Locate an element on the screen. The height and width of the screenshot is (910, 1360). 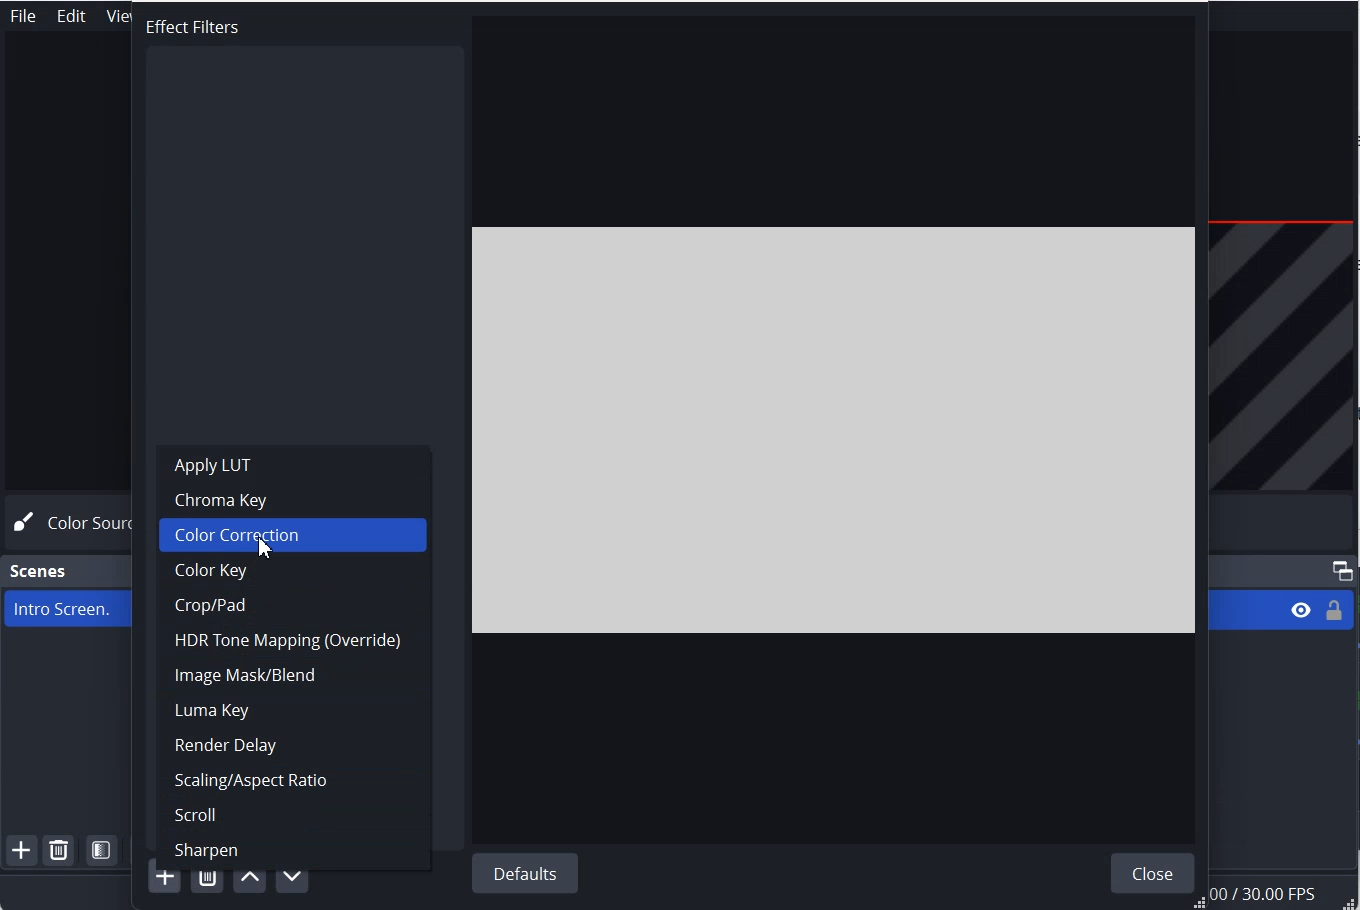
Cursor is located at coordinates (265, 548).